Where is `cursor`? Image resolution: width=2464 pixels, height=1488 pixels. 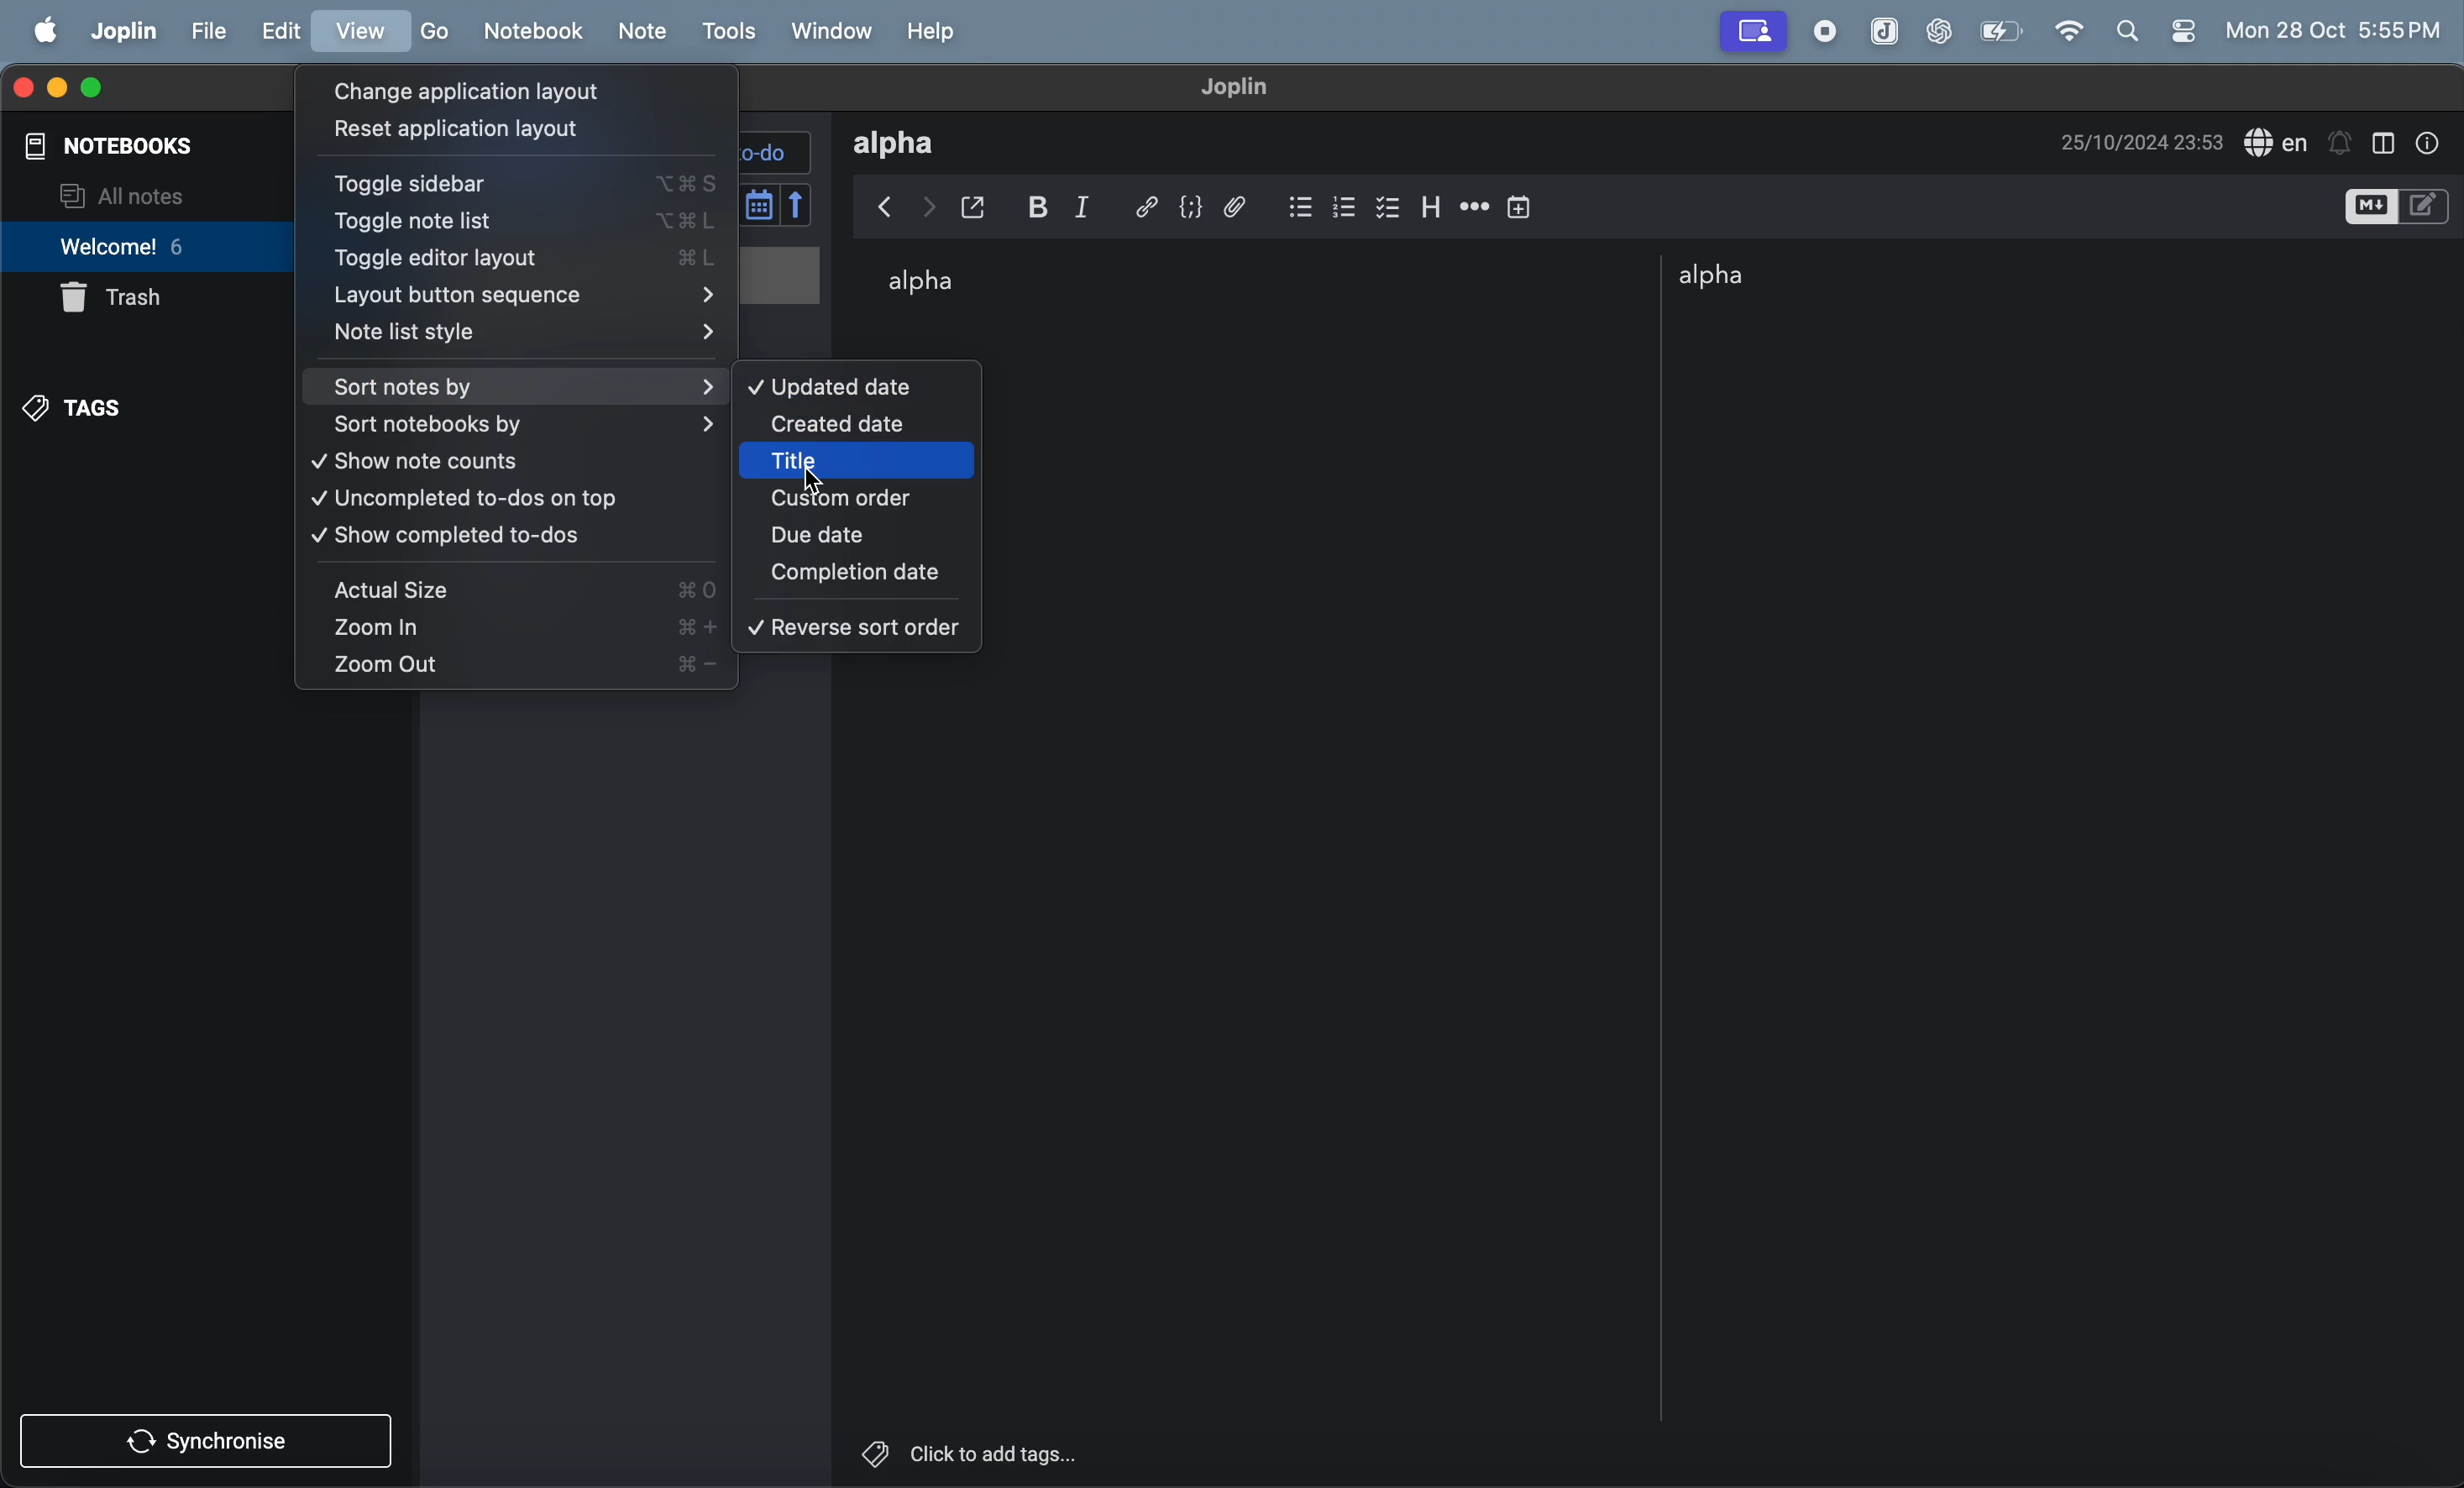
cursor is located at coordinates (814, 481).